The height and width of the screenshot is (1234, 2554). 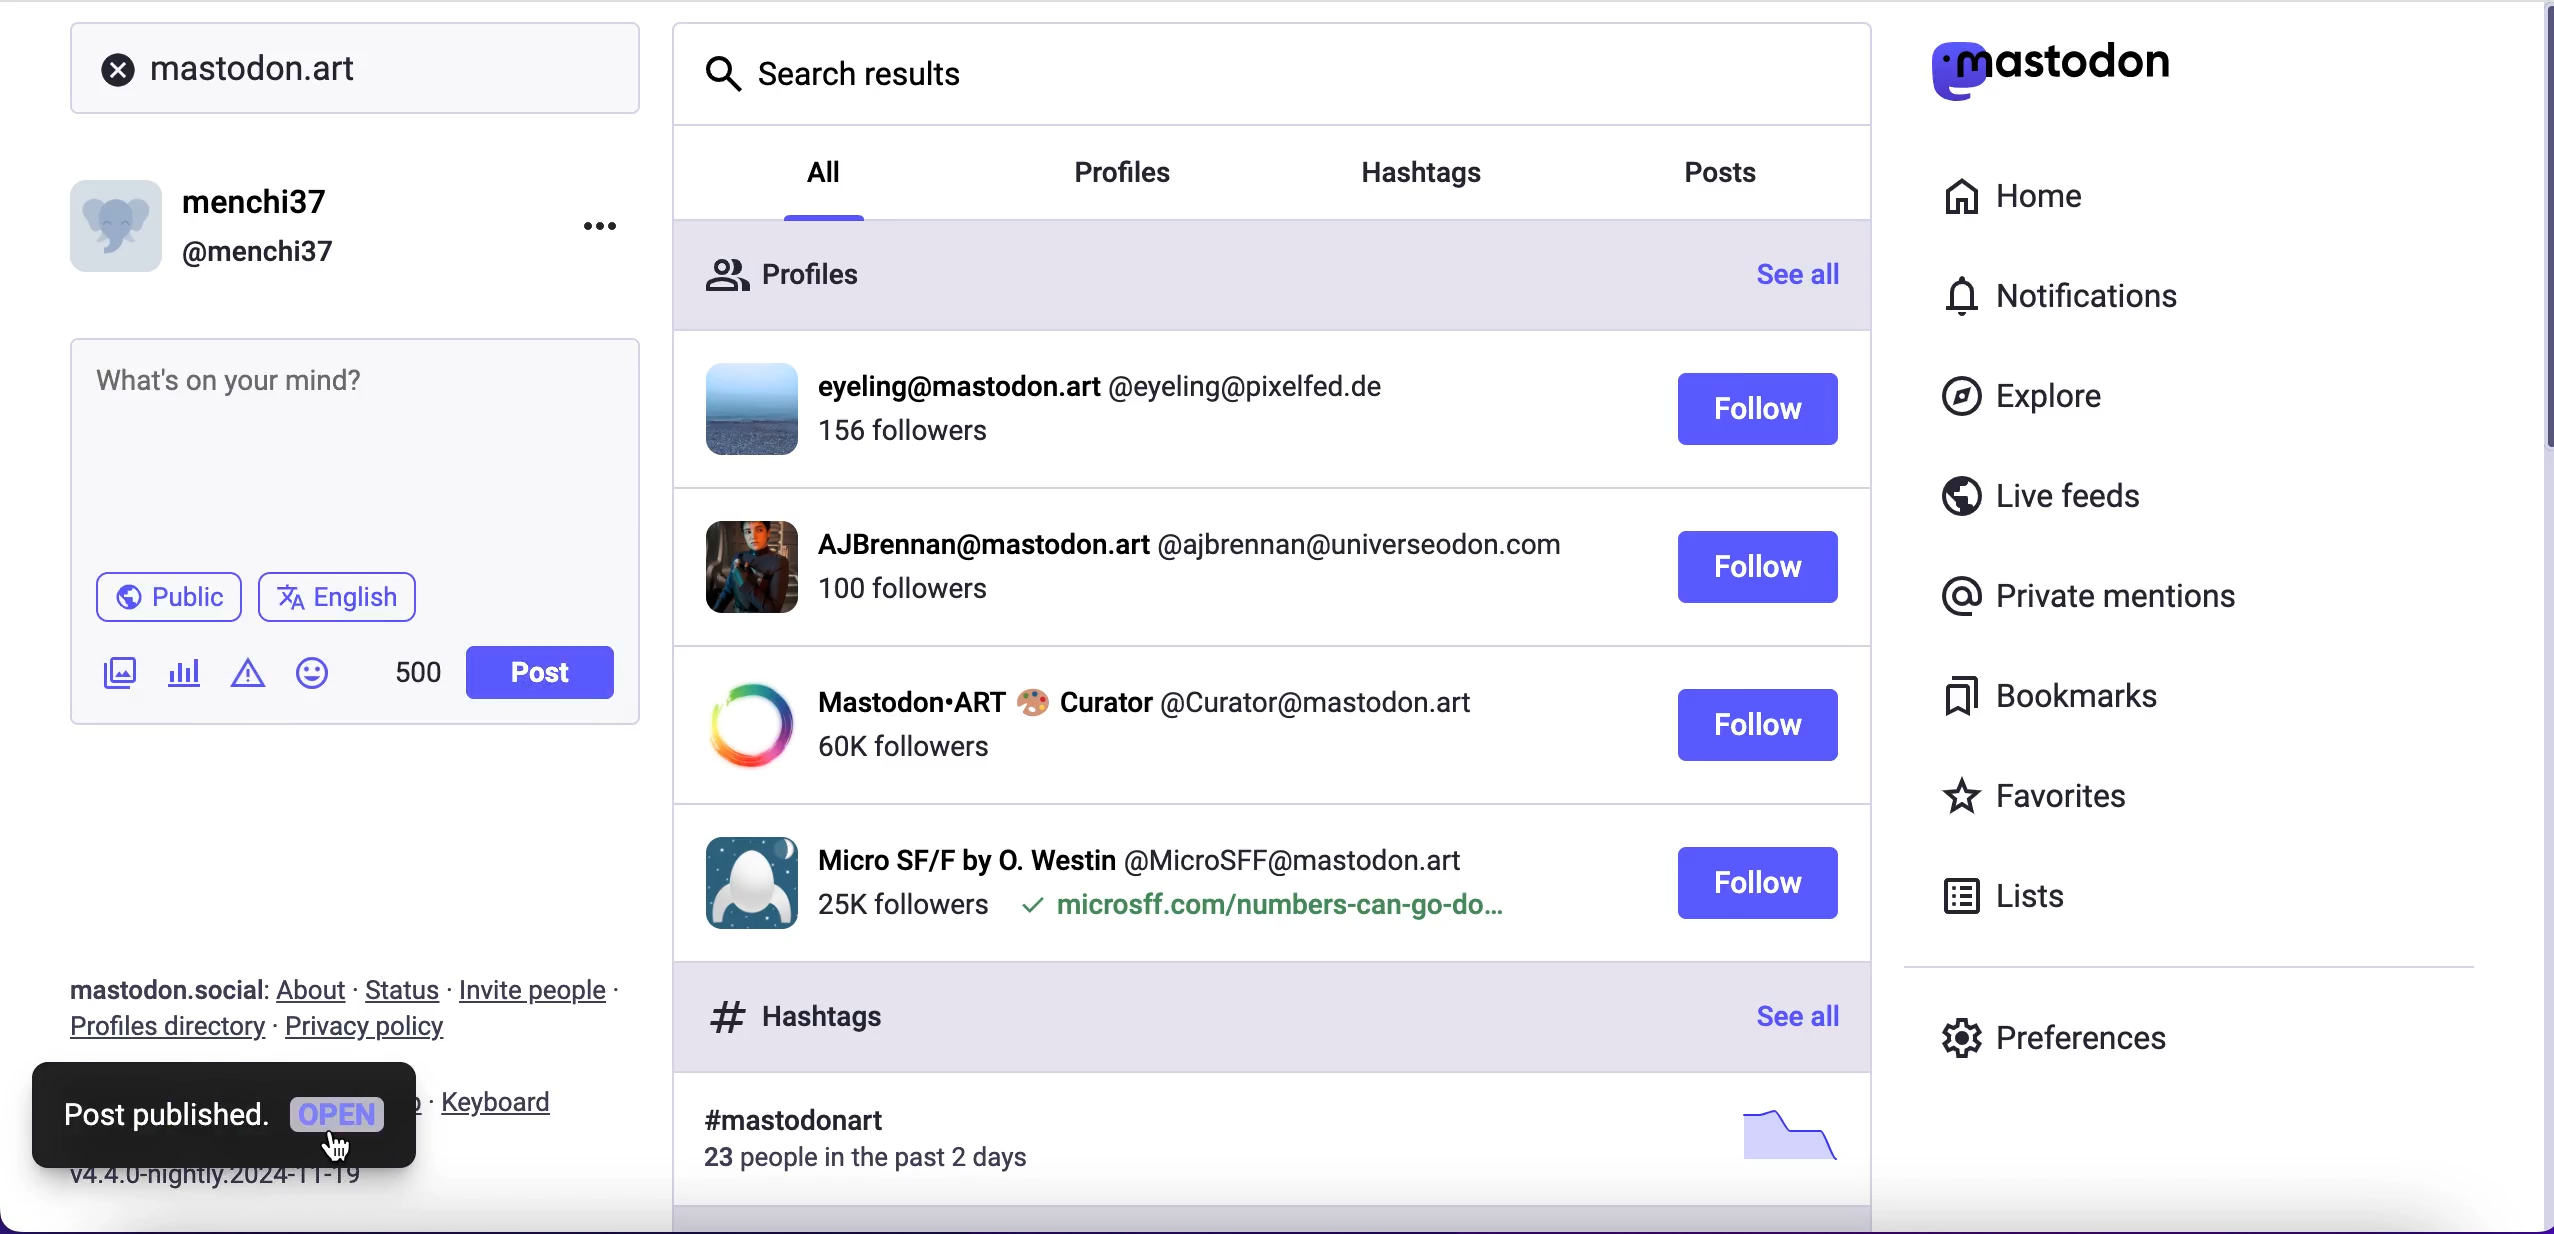 I want to click on display picture, so click(x=120, y=219).